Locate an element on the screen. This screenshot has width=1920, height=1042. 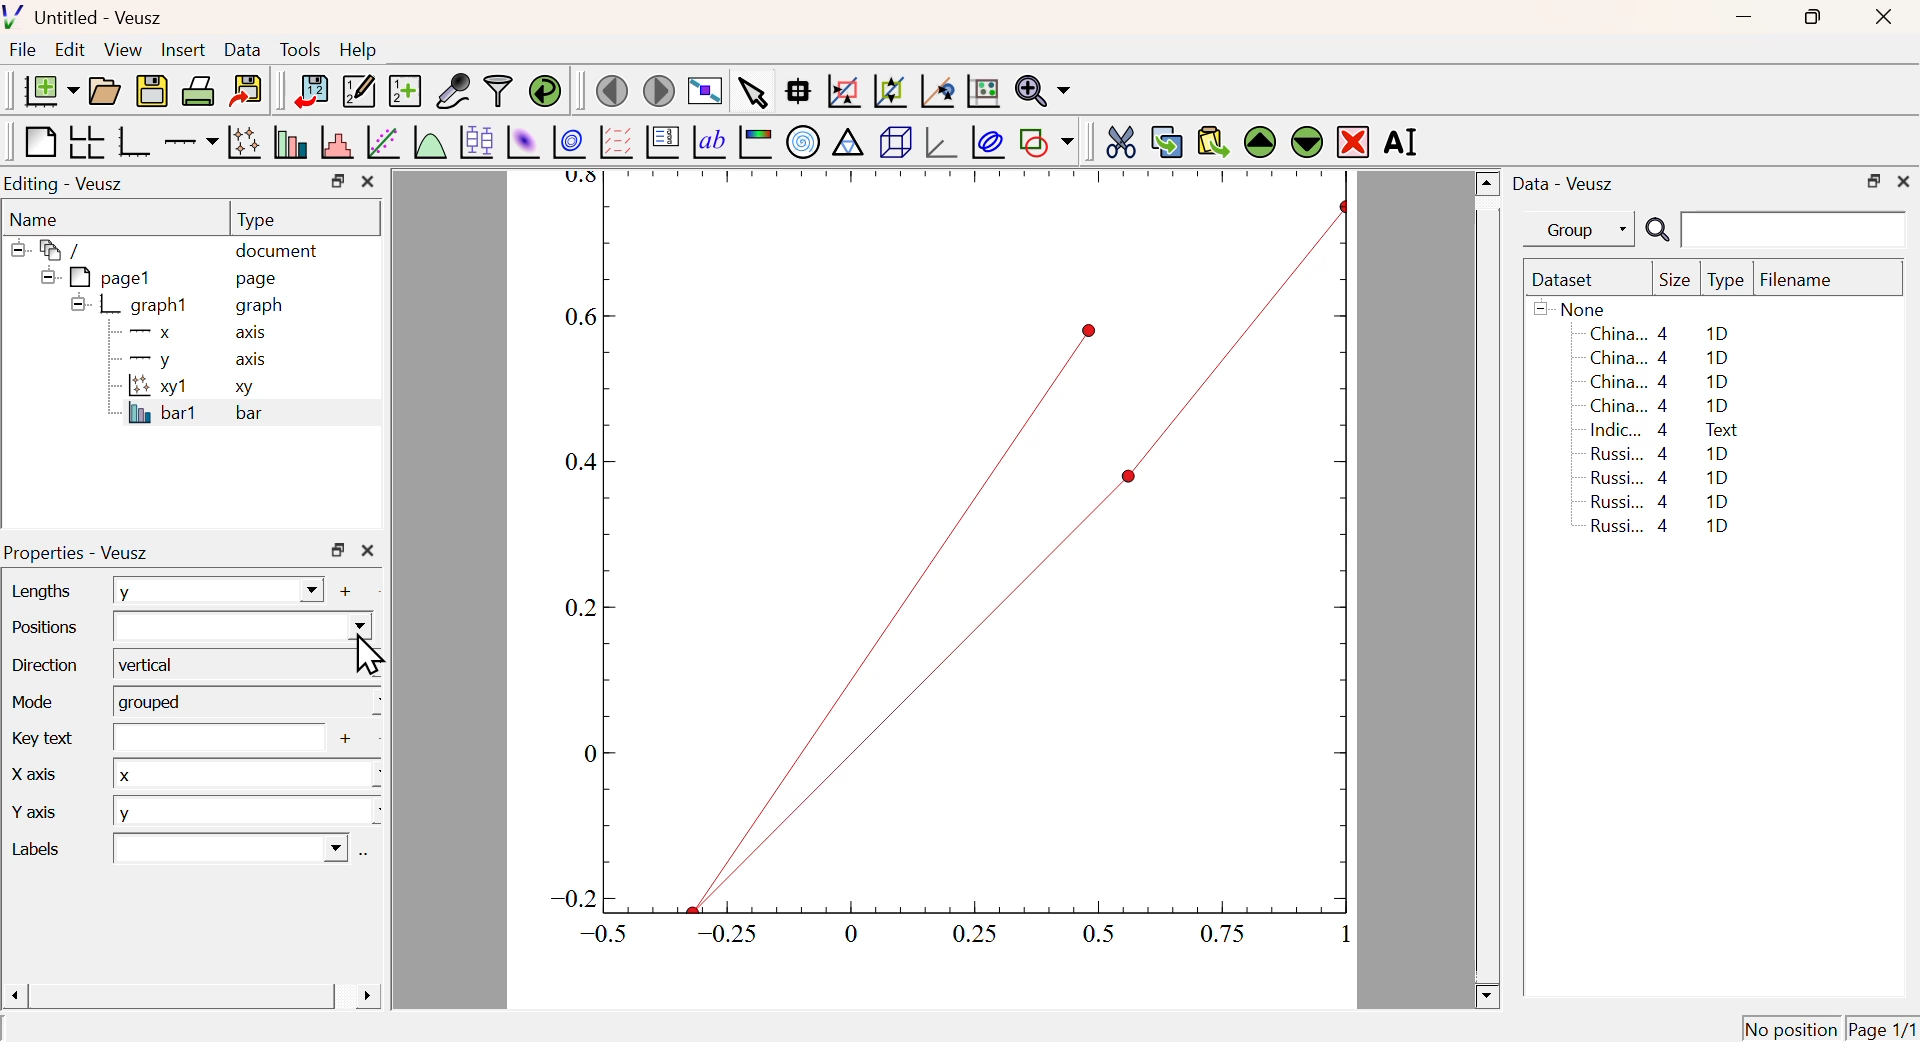
Close is located at coordinates (1904, 179).